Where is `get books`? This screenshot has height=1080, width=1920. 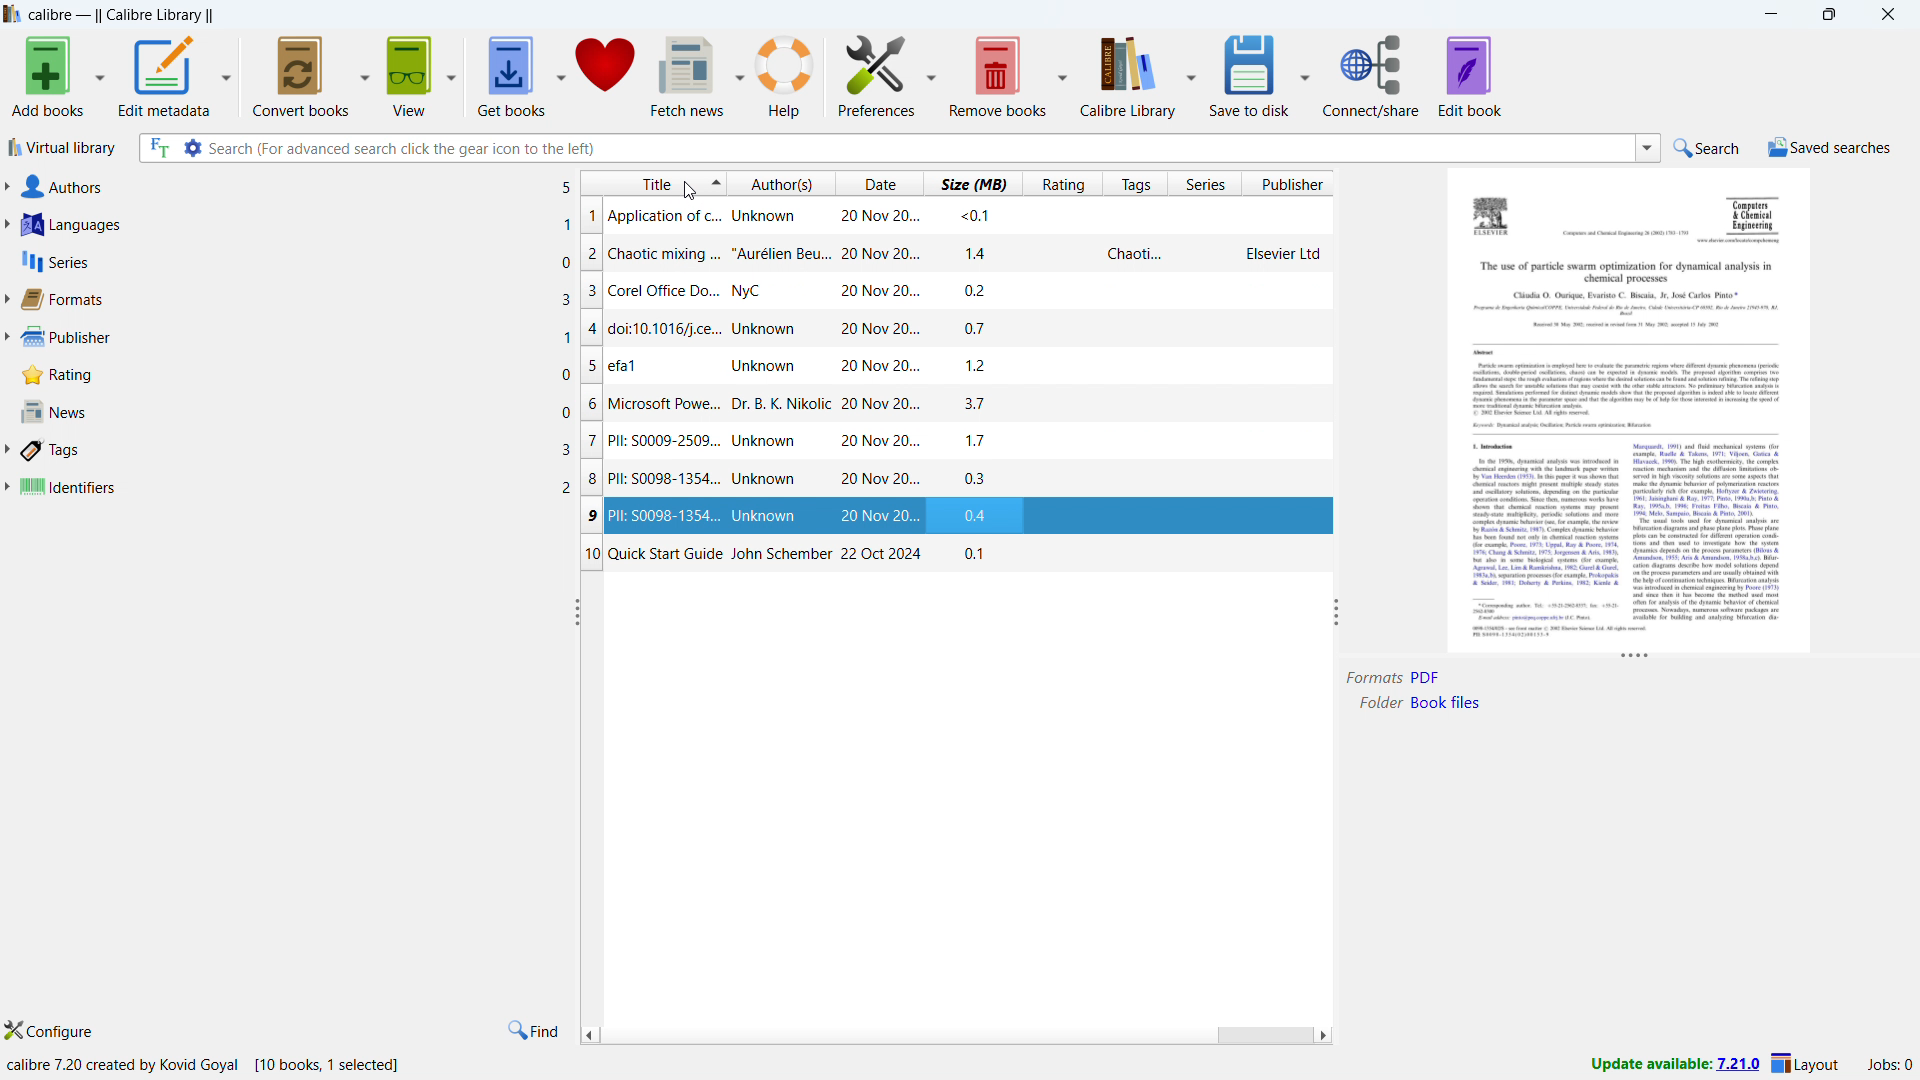
get books is located at coordinates (411, 76).